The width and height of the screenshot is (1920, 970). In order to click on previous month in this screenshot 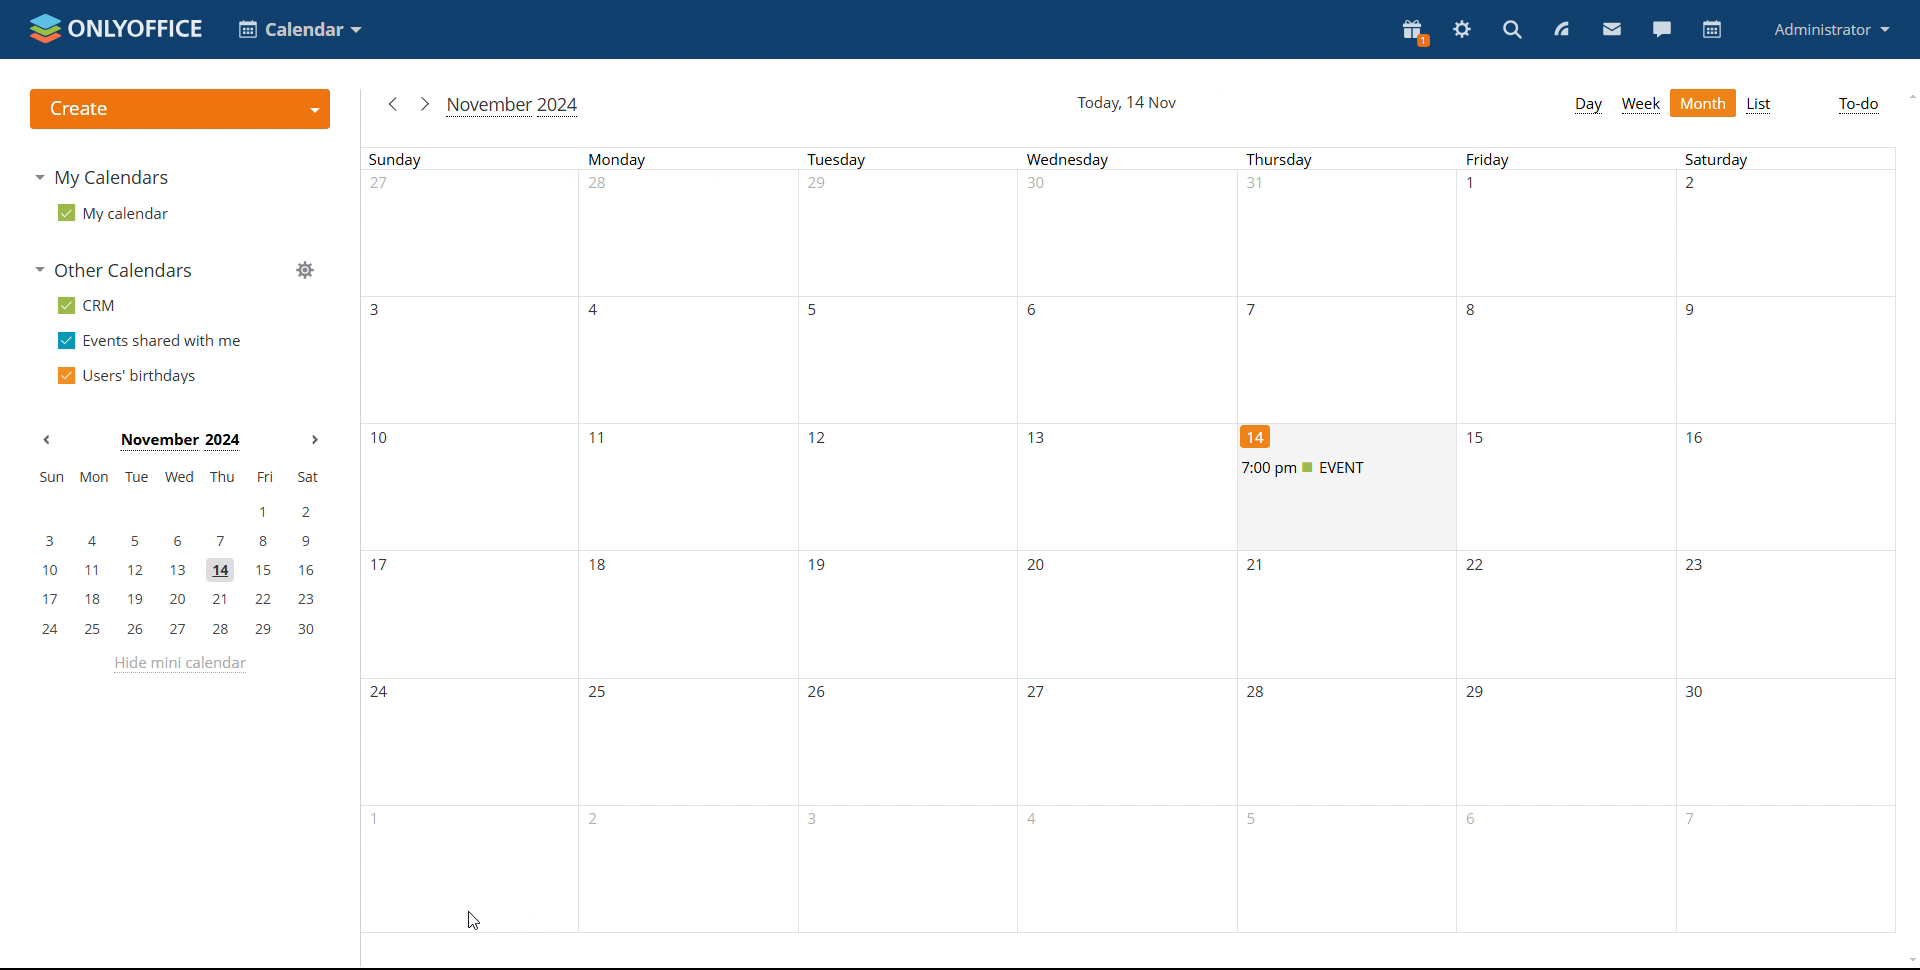, I will do `click(390, 103)`.